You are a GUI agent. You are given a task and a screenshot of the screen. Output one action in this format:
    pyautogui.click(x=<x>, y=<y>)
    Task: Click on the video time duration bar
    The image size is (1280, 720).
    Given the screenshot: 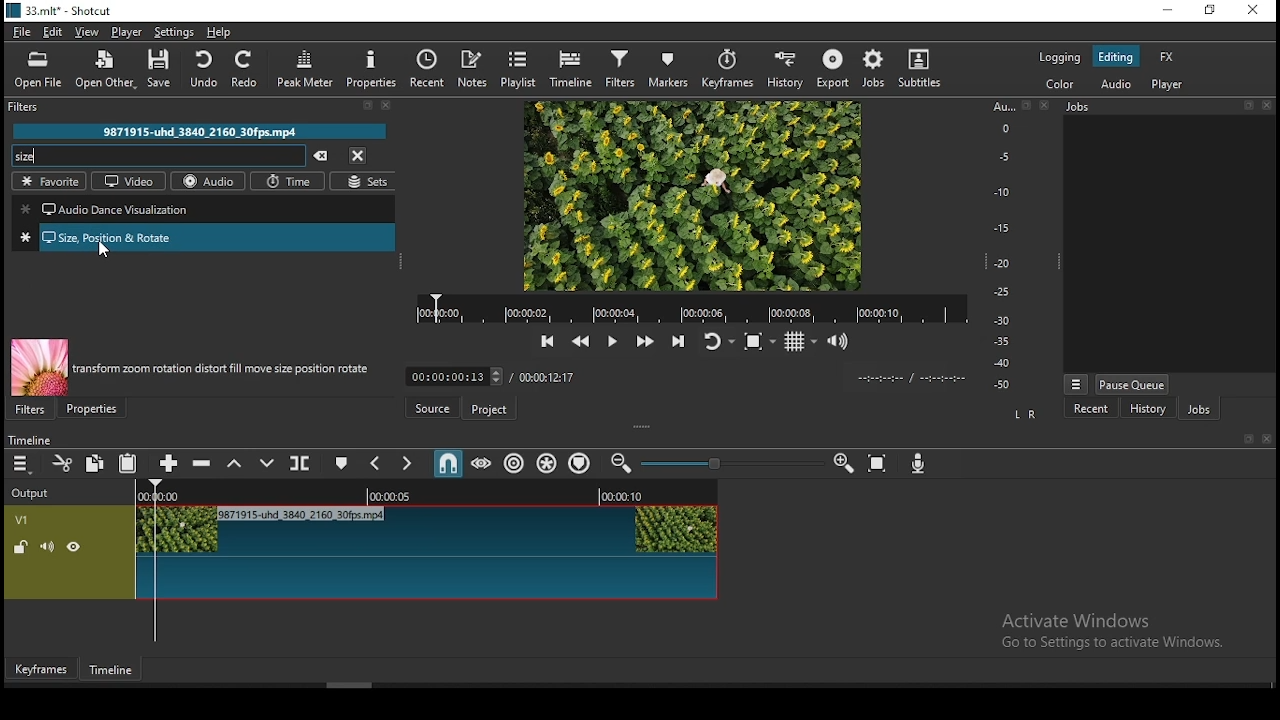 What is the action you would take?
    pyautogui.click(x=691, y=307)
    